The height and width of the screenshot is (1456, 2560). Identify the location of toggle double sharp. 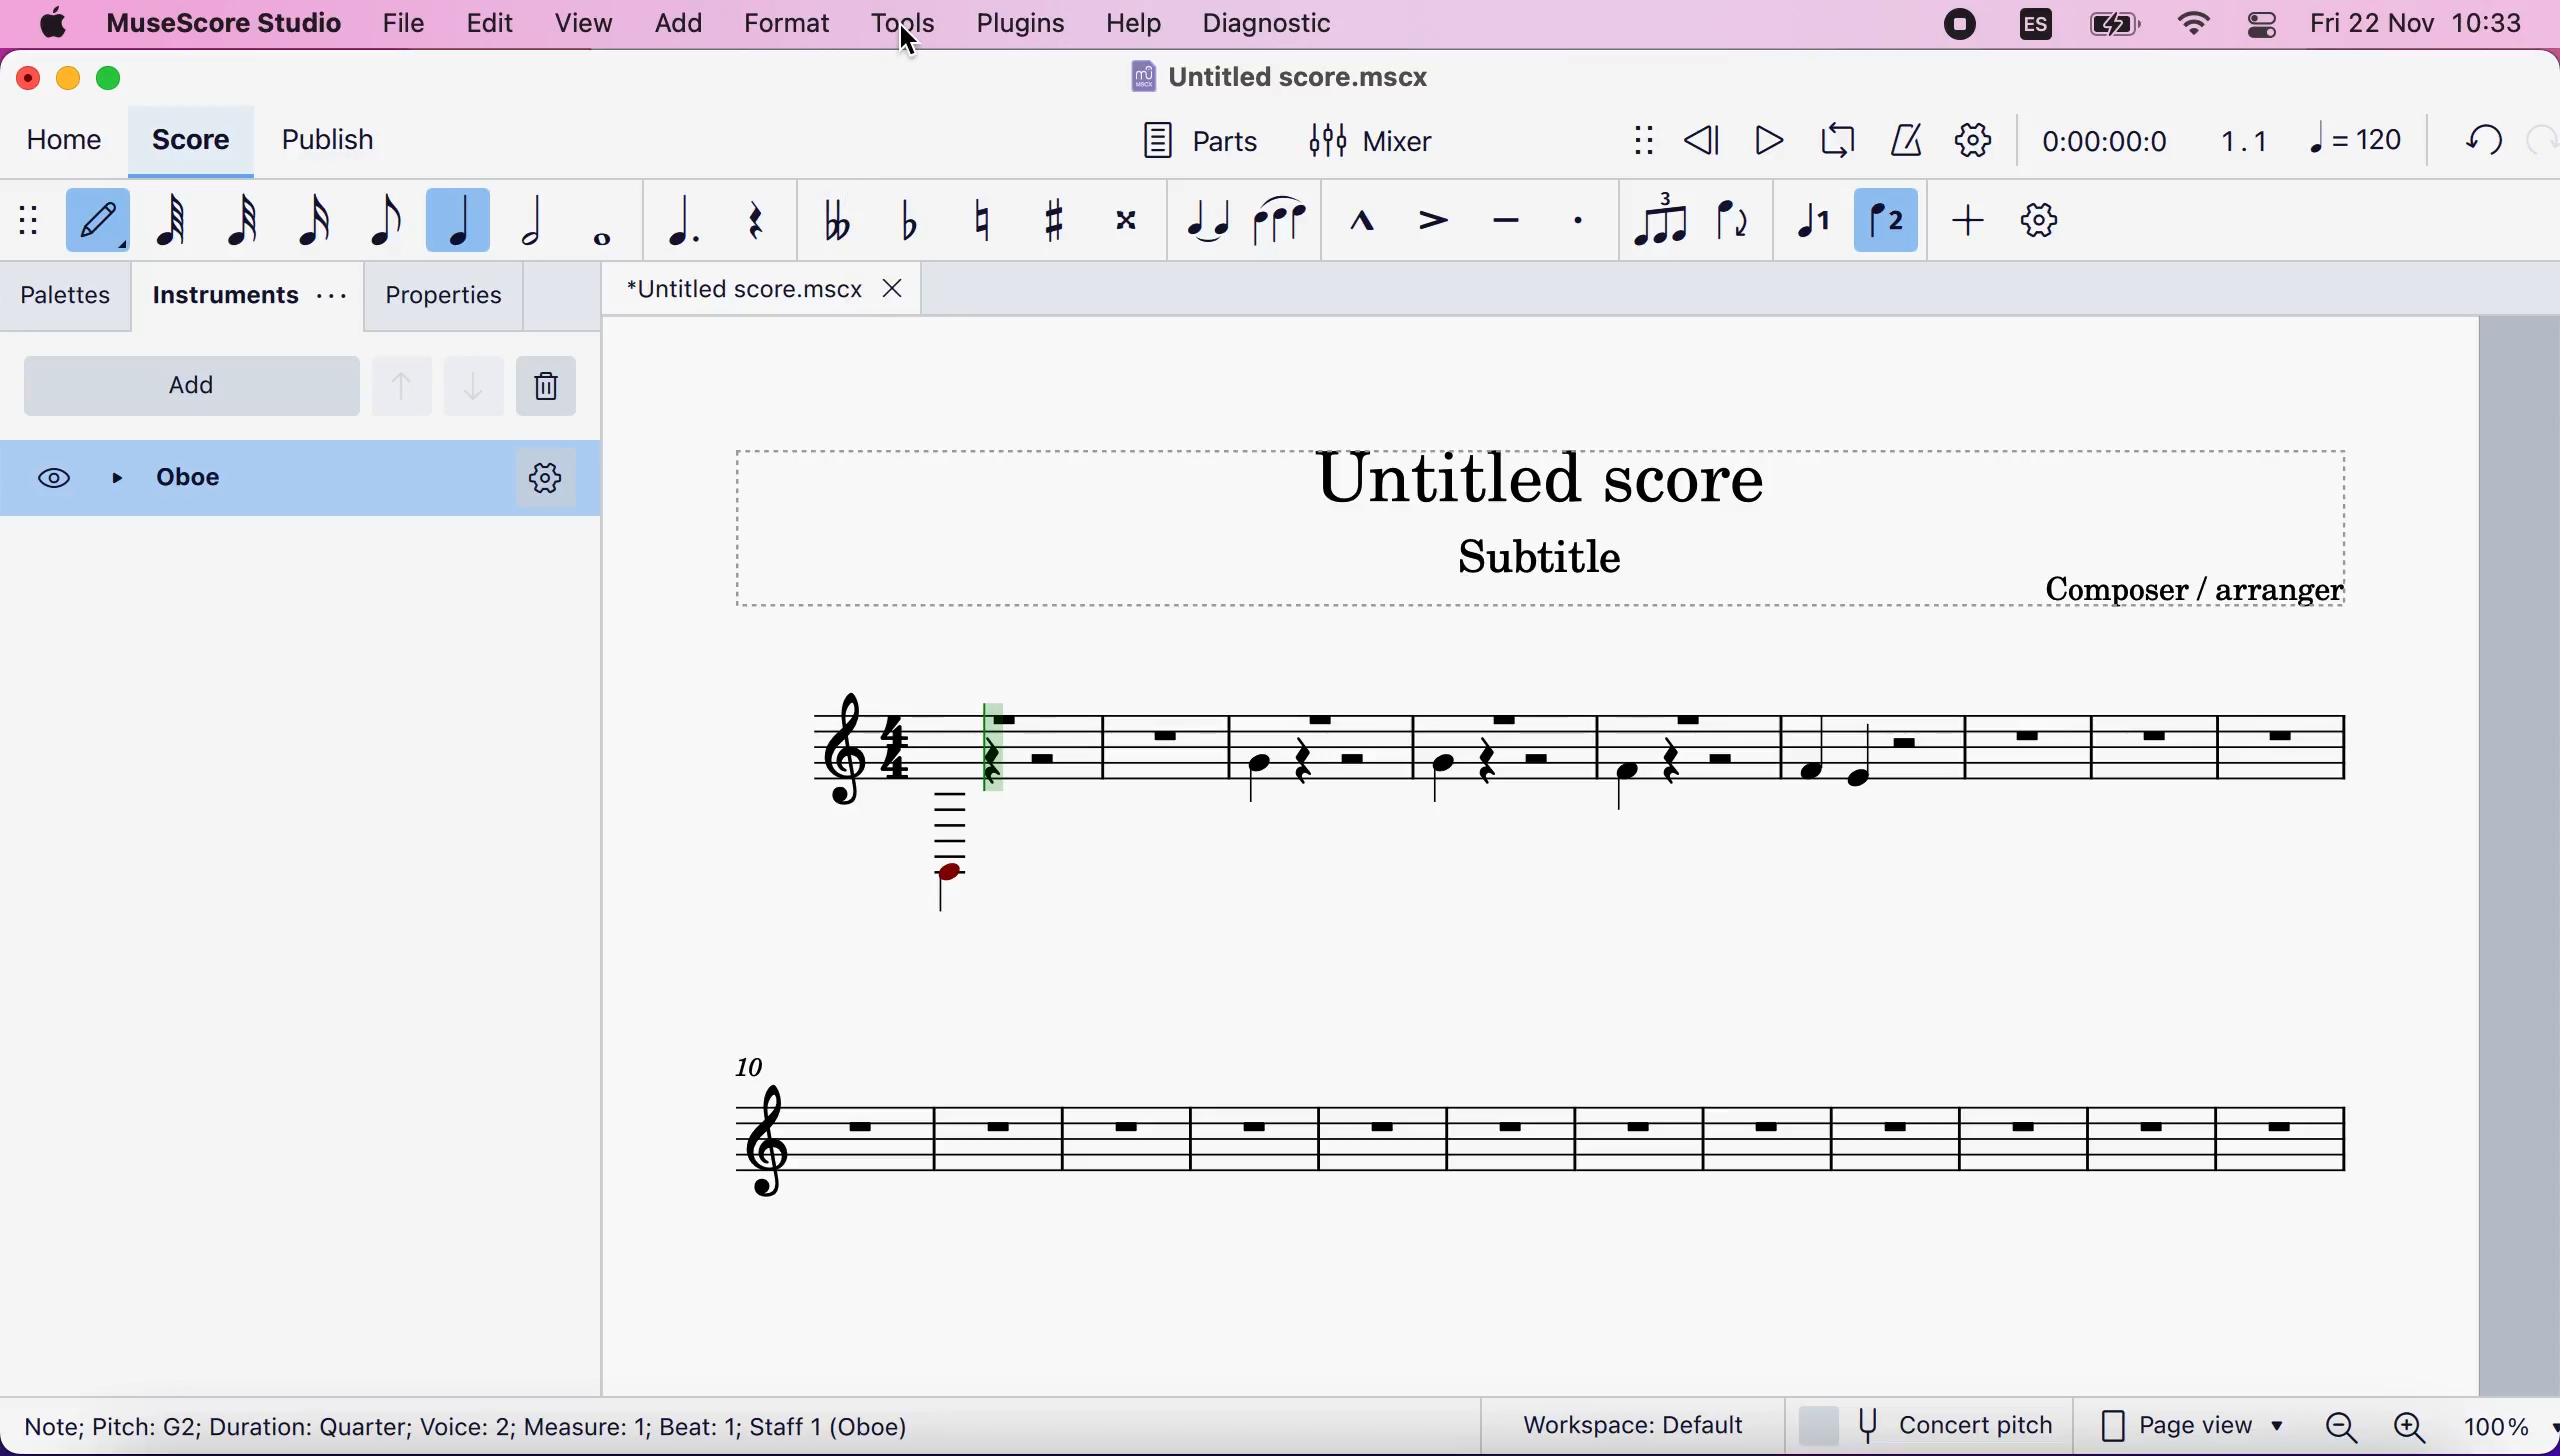
(1134, 222).